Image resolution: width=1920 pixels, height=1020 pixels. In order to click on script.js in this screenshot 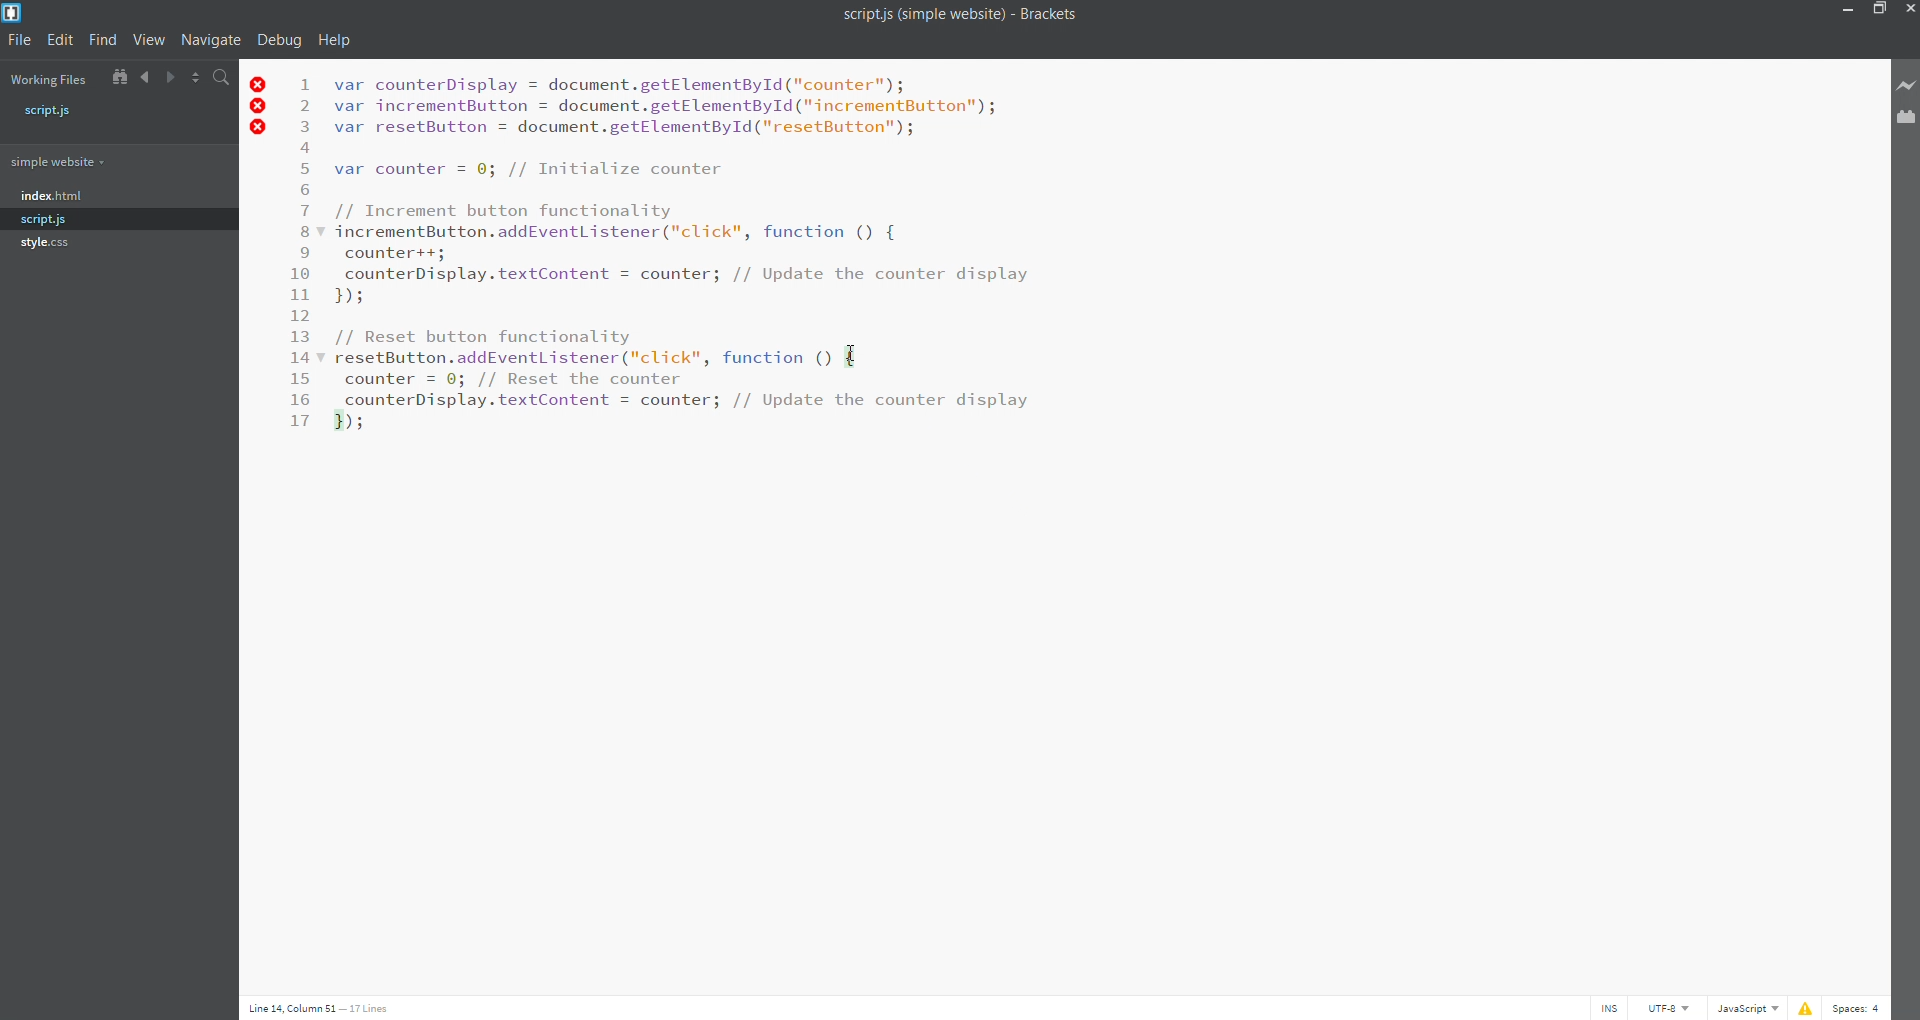, I will do `click(124, 113)`.